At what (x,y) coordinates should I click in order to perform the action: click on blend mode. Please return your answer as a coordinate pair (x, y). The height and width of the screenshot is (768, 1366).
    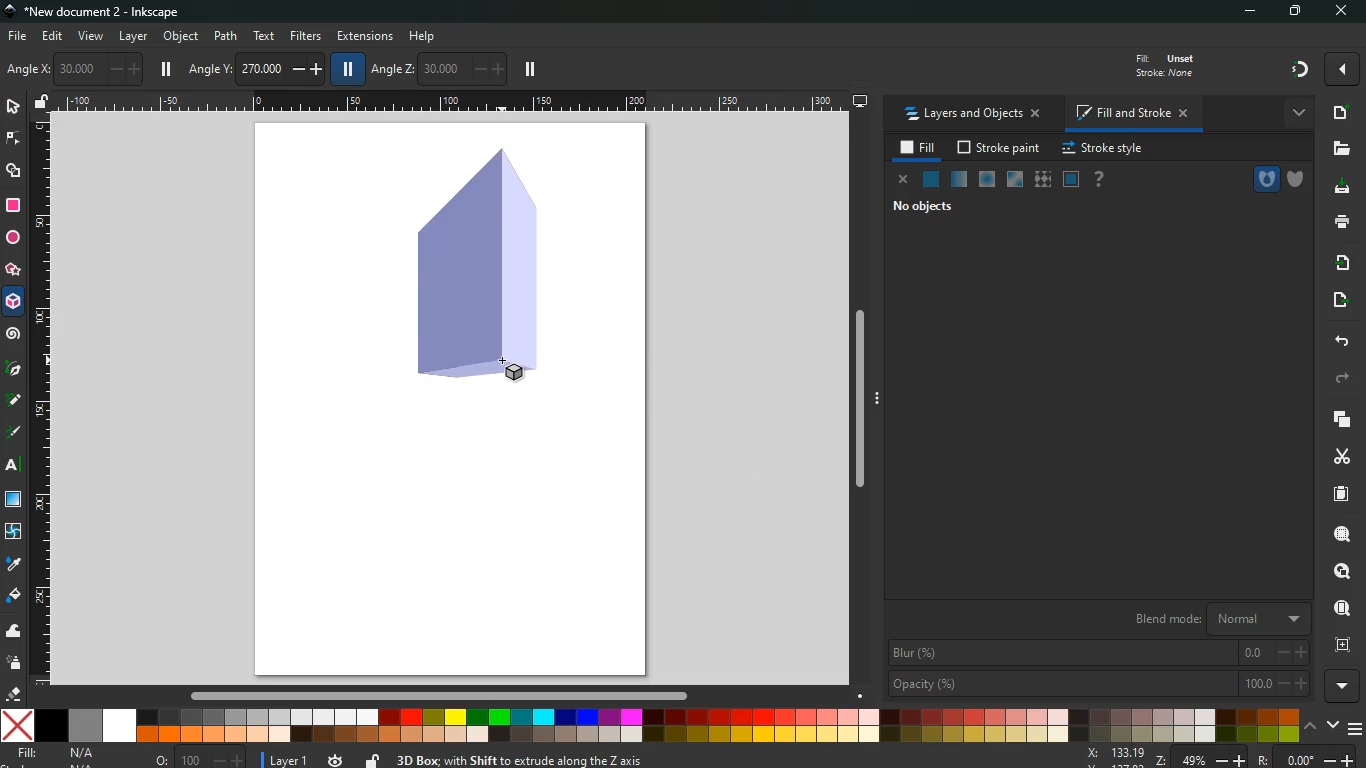
    Looking at the image, I should click on (1211, 619).